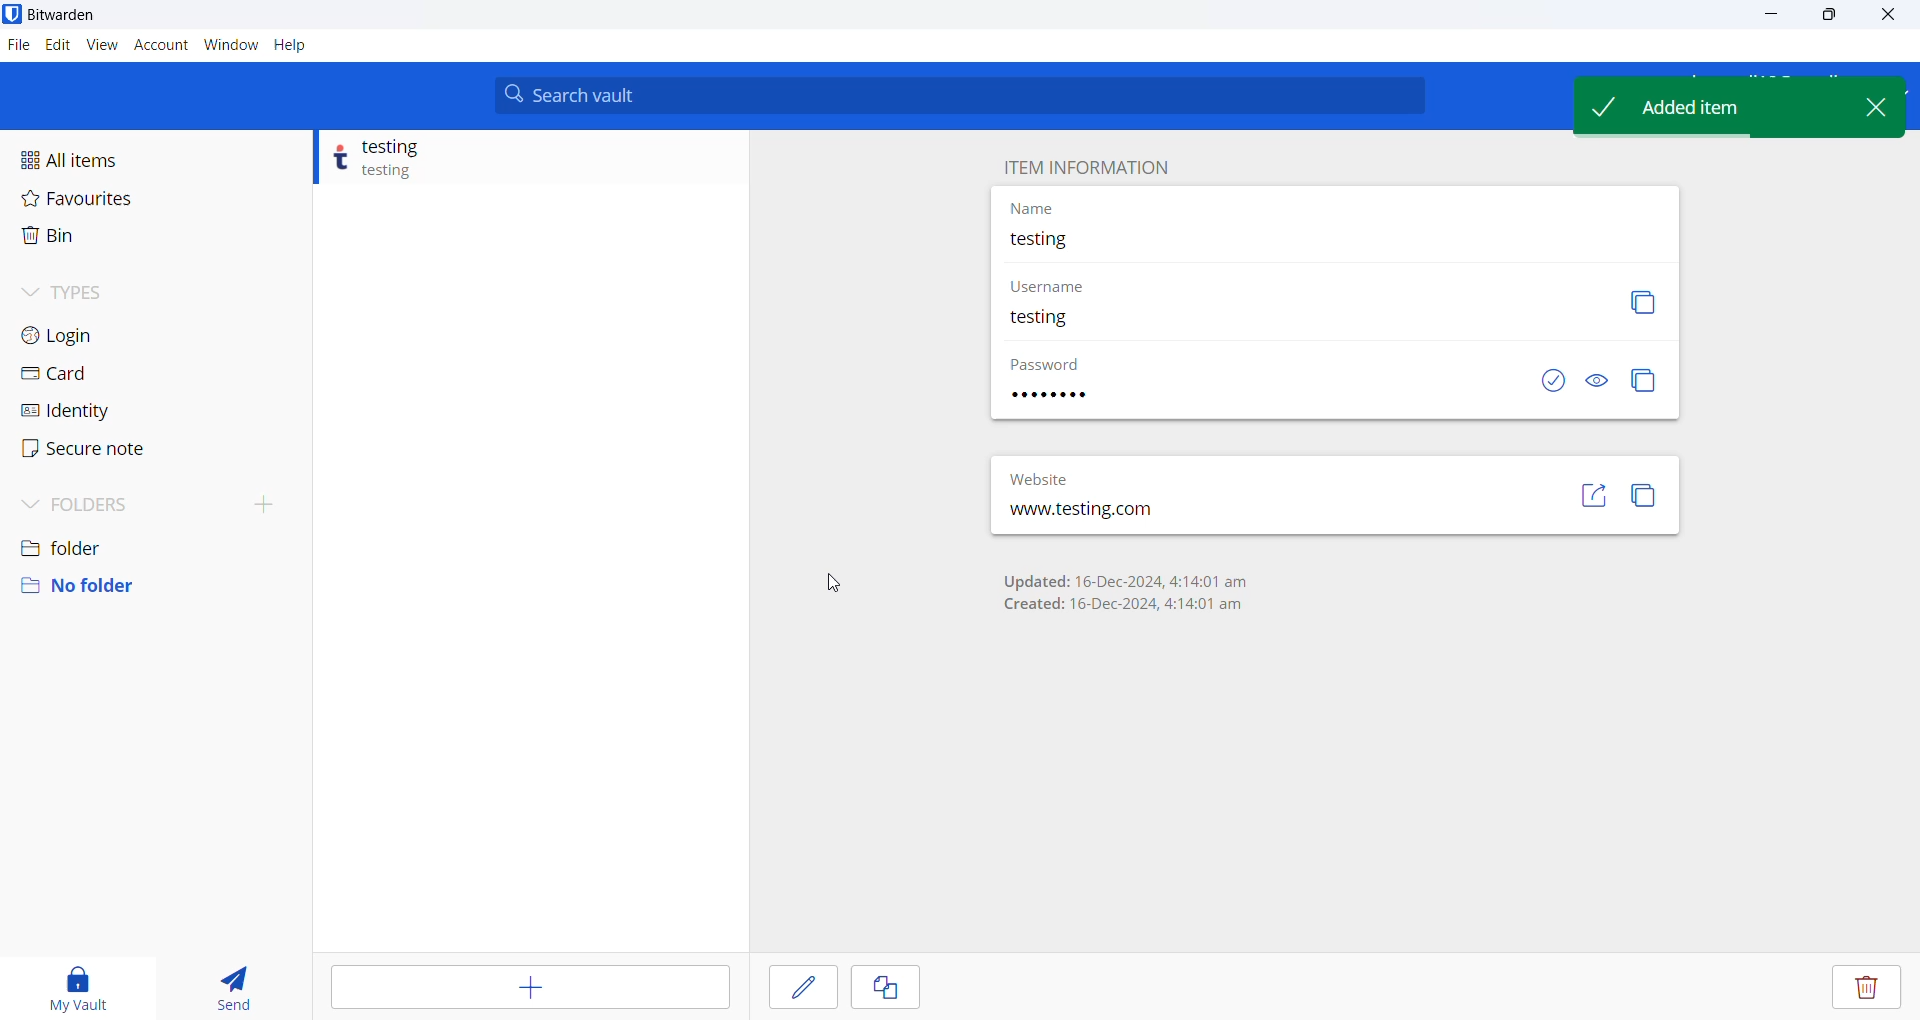 The height and width of the screenshot is (1020, 1920). Describe the element at coordinates (1046, 361) in the screenshot. I see `password heading` at that location.